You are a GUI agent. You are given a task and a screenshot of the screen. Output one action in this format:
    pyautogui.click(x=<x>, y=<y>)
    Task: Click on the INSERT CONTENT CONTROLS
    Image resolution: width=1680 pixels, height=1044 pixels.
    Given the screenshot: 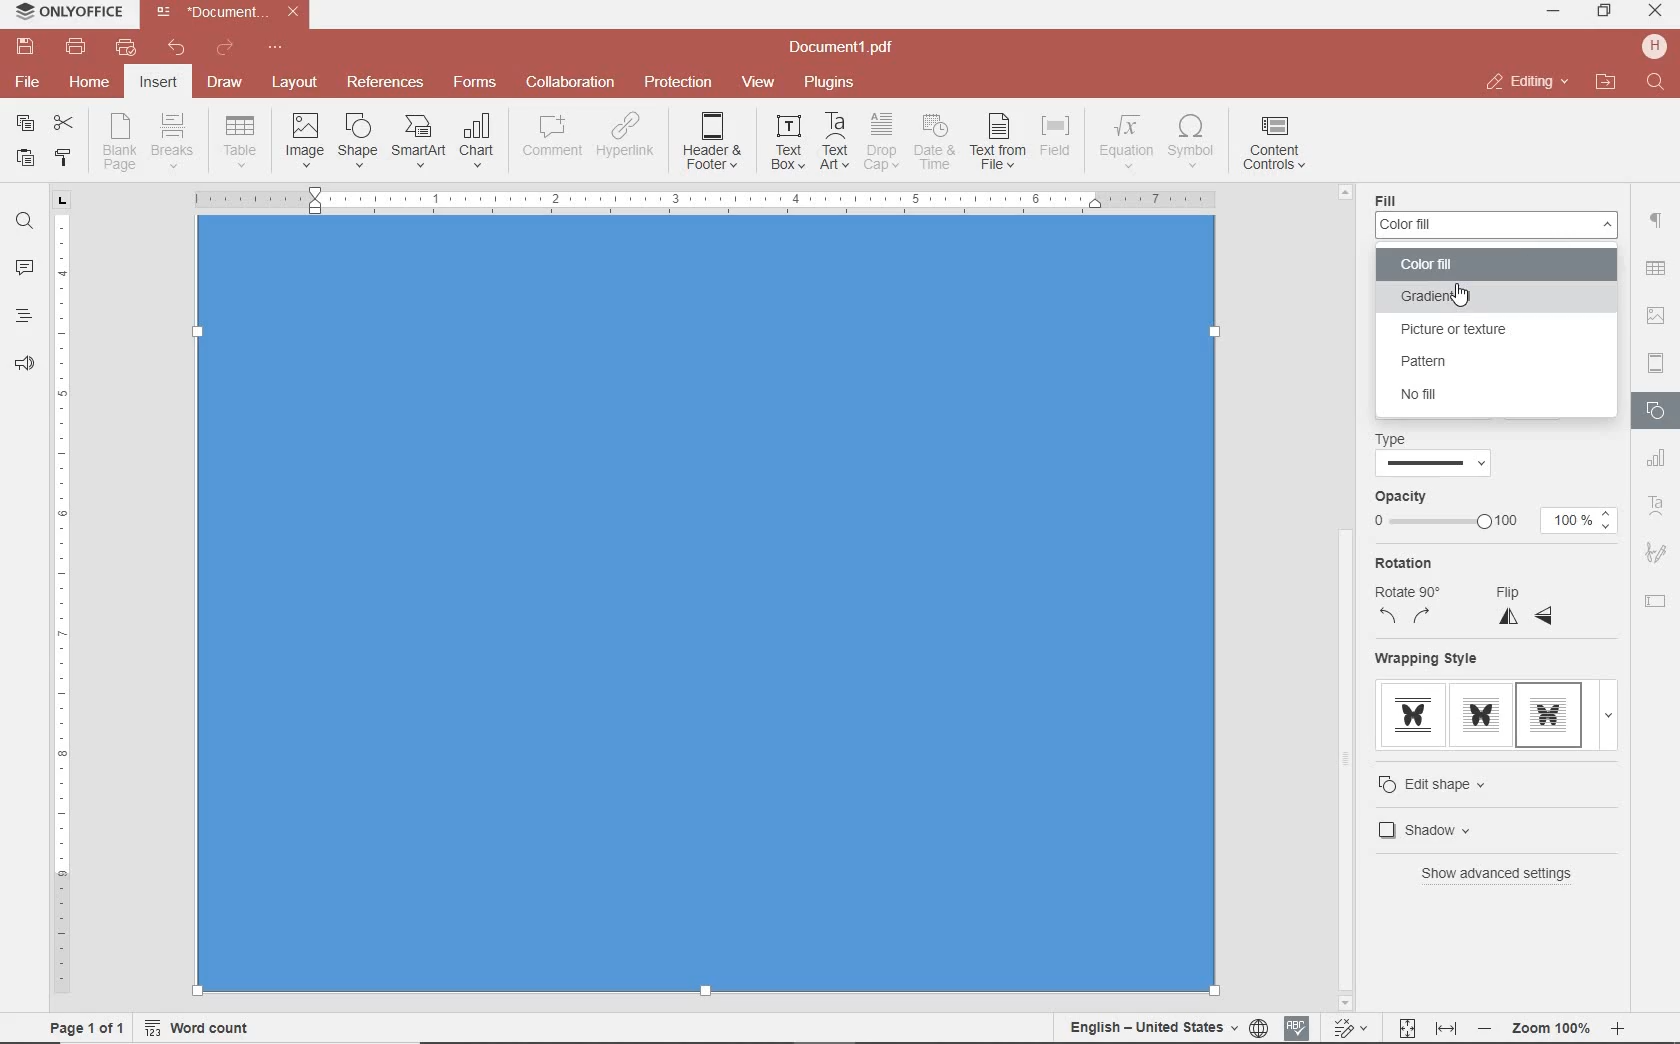 What is the action you would take?
    pyautogui.click(x=1274, y=144)
    